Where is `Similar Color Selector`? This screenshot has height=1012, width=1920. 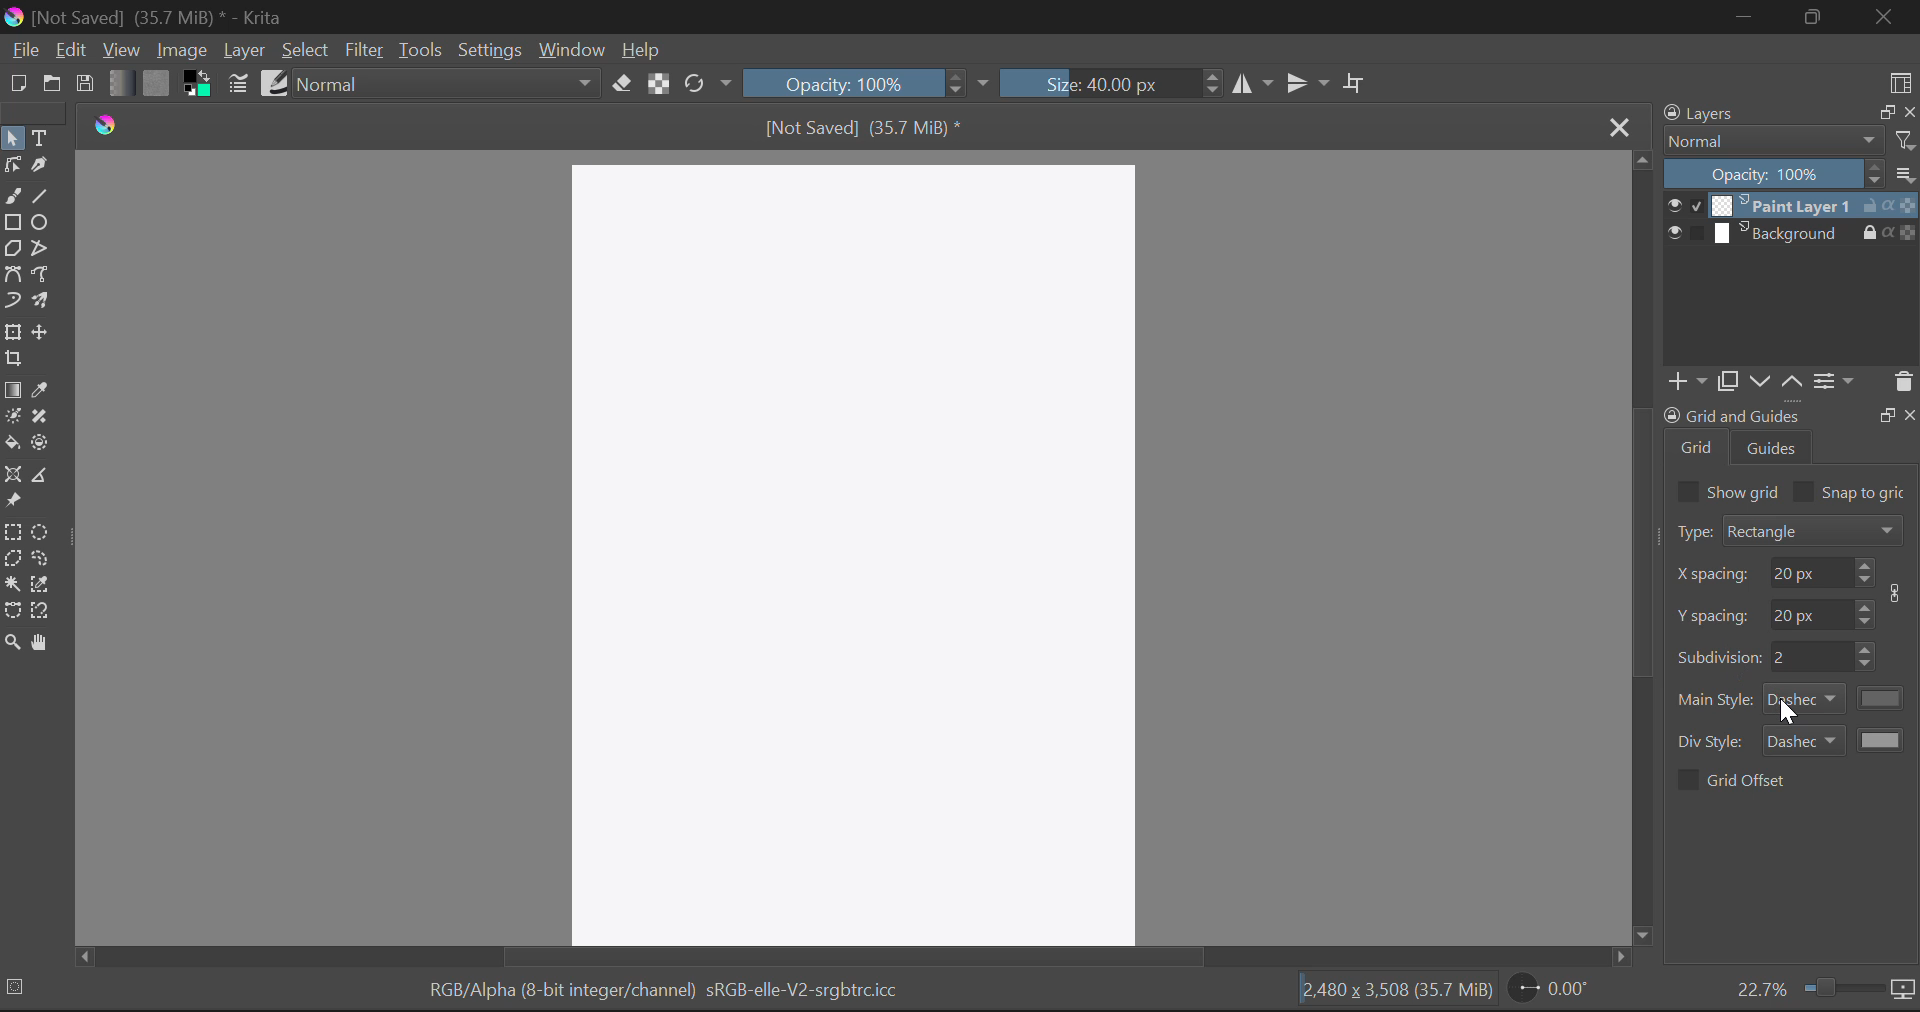
Similar Color Selector is located at coordinates (41, 583).